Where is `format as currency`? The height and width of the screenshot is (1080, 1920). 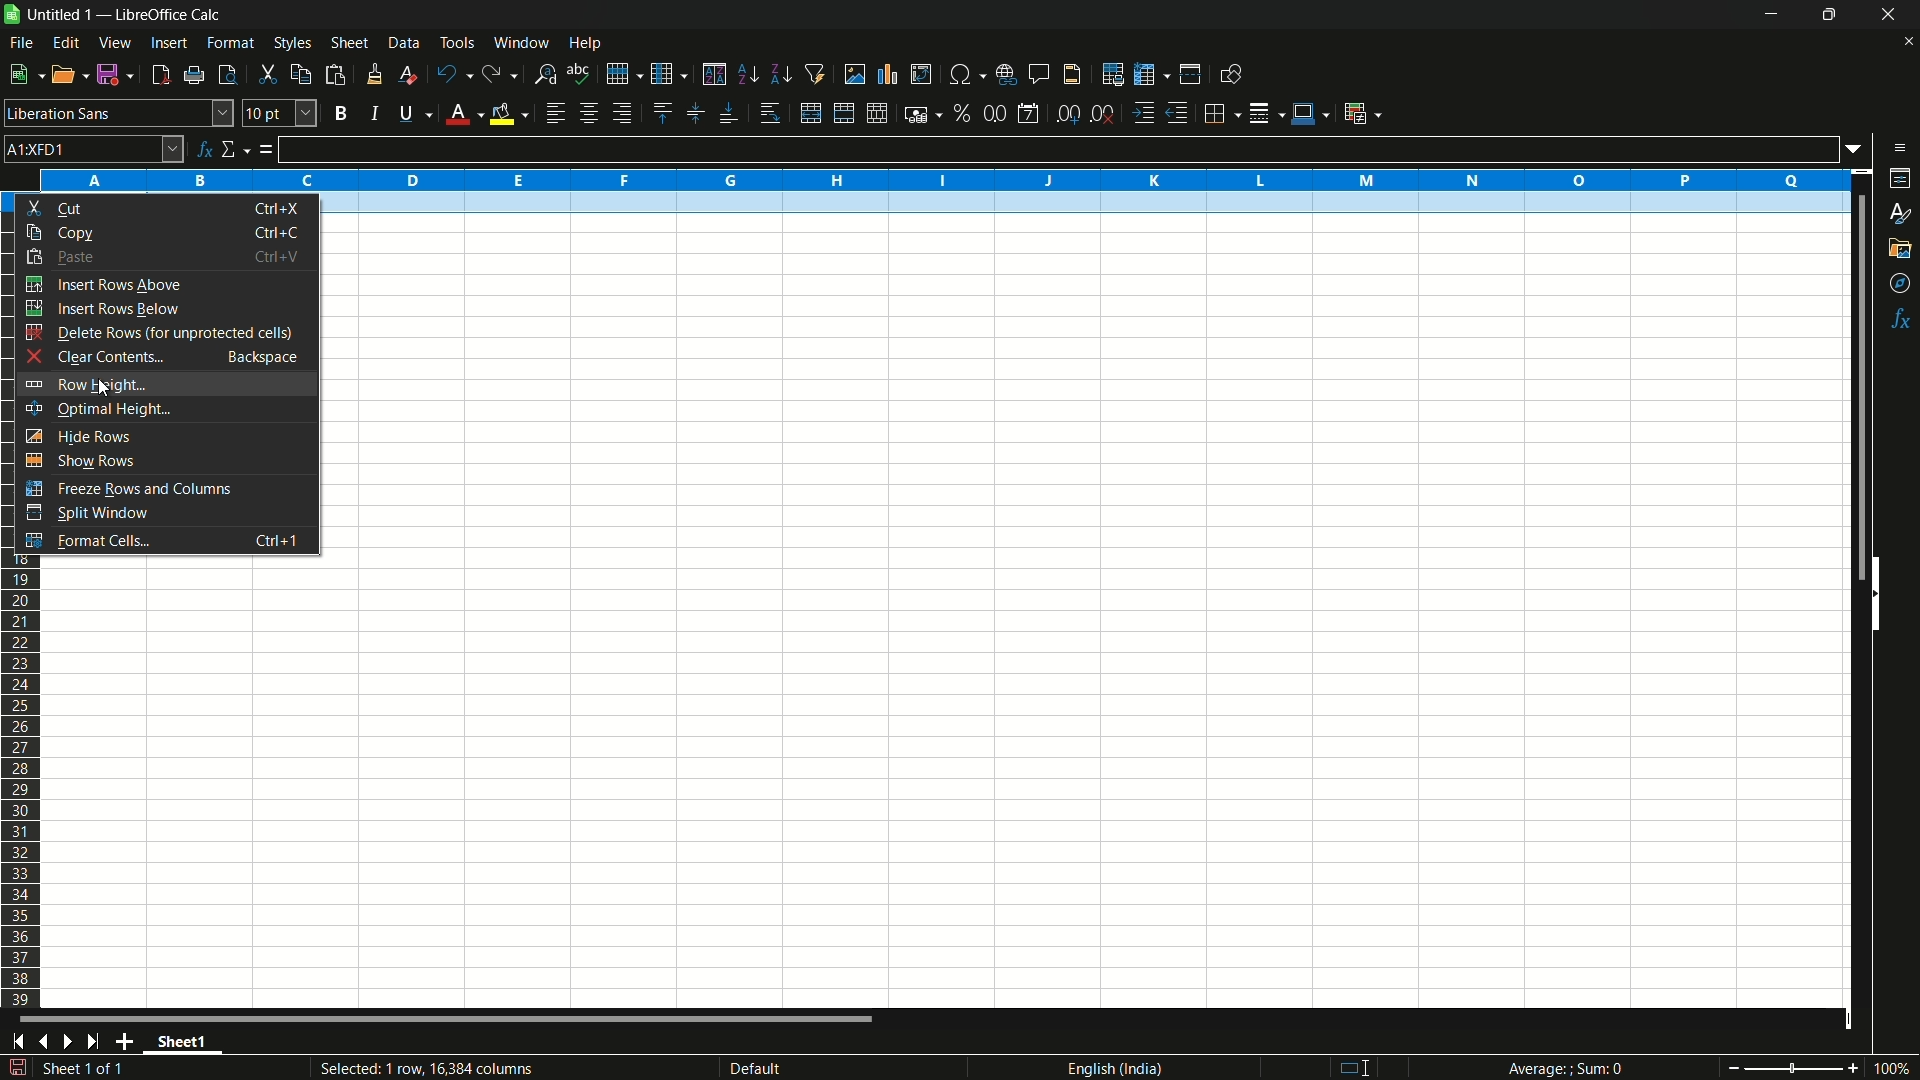
format as currency is located at coordinates (923, 114).